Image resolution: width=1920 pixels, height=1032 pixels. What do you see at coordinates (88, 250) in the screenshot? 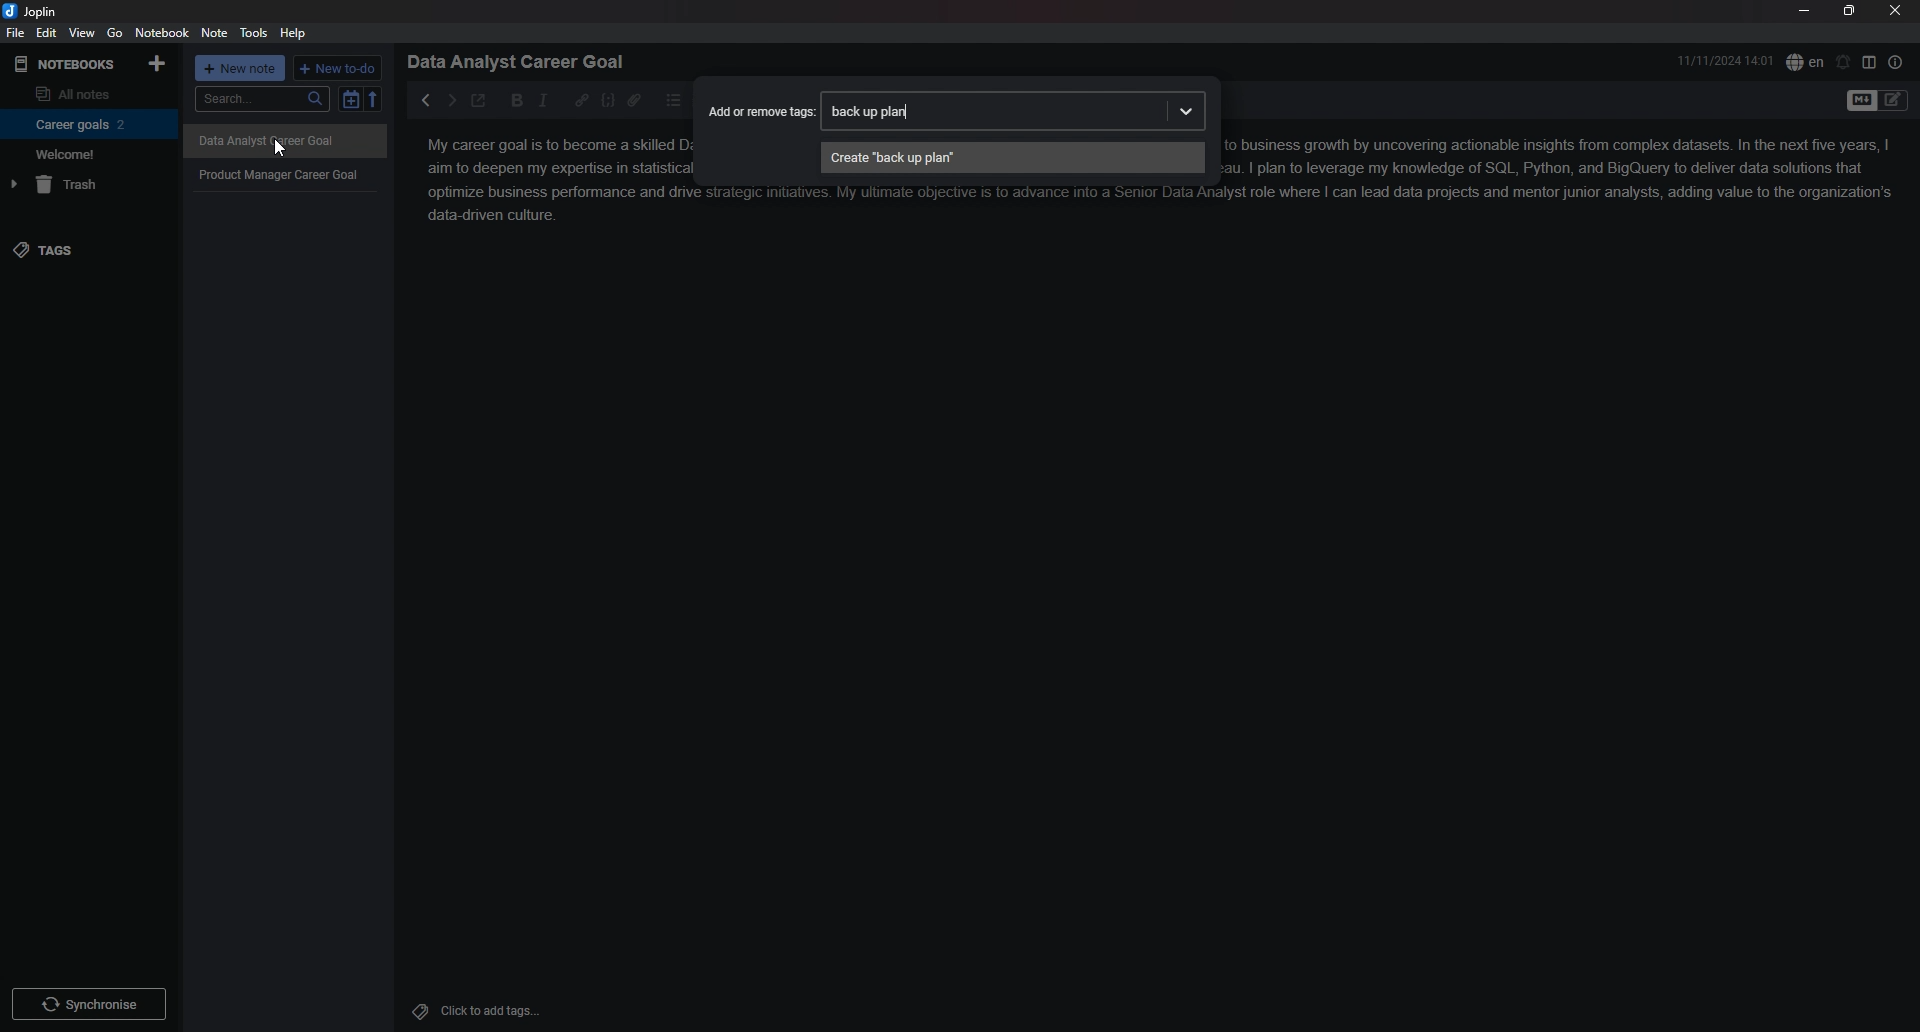
I see `tags` at bounding box center [88, 250].